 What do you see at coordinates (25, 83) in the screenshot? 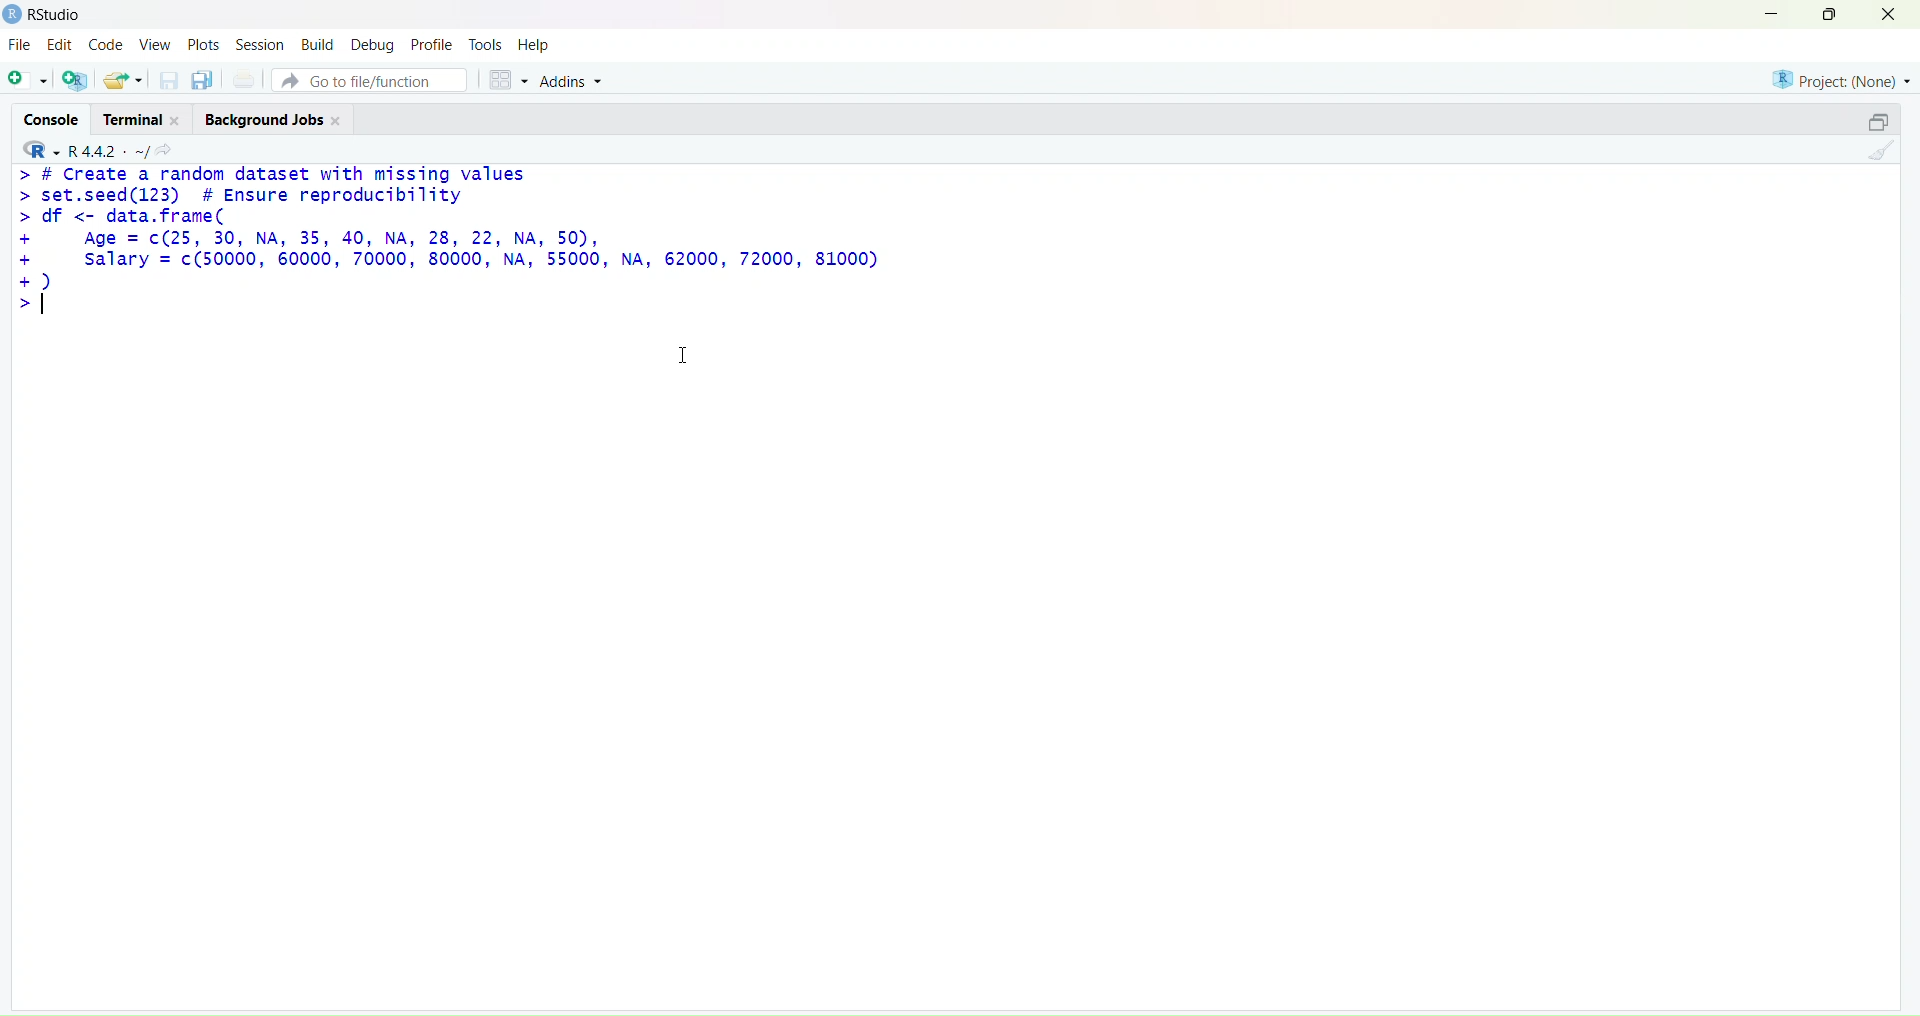
I see `new script` at bounding box center [25, 83].